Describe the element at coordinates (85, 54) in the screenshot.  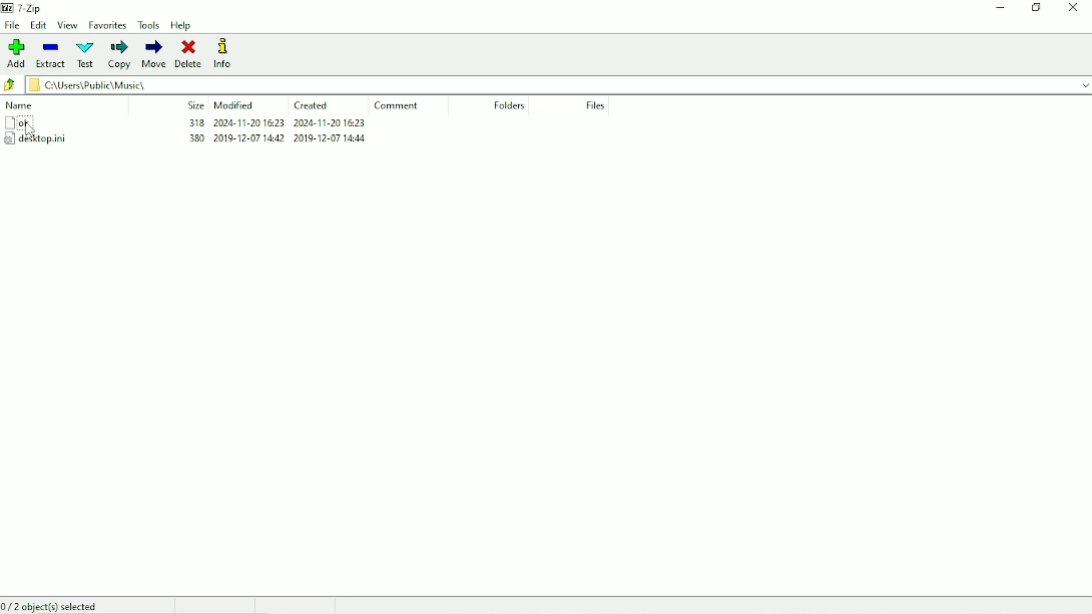
I see `Test` at that location.